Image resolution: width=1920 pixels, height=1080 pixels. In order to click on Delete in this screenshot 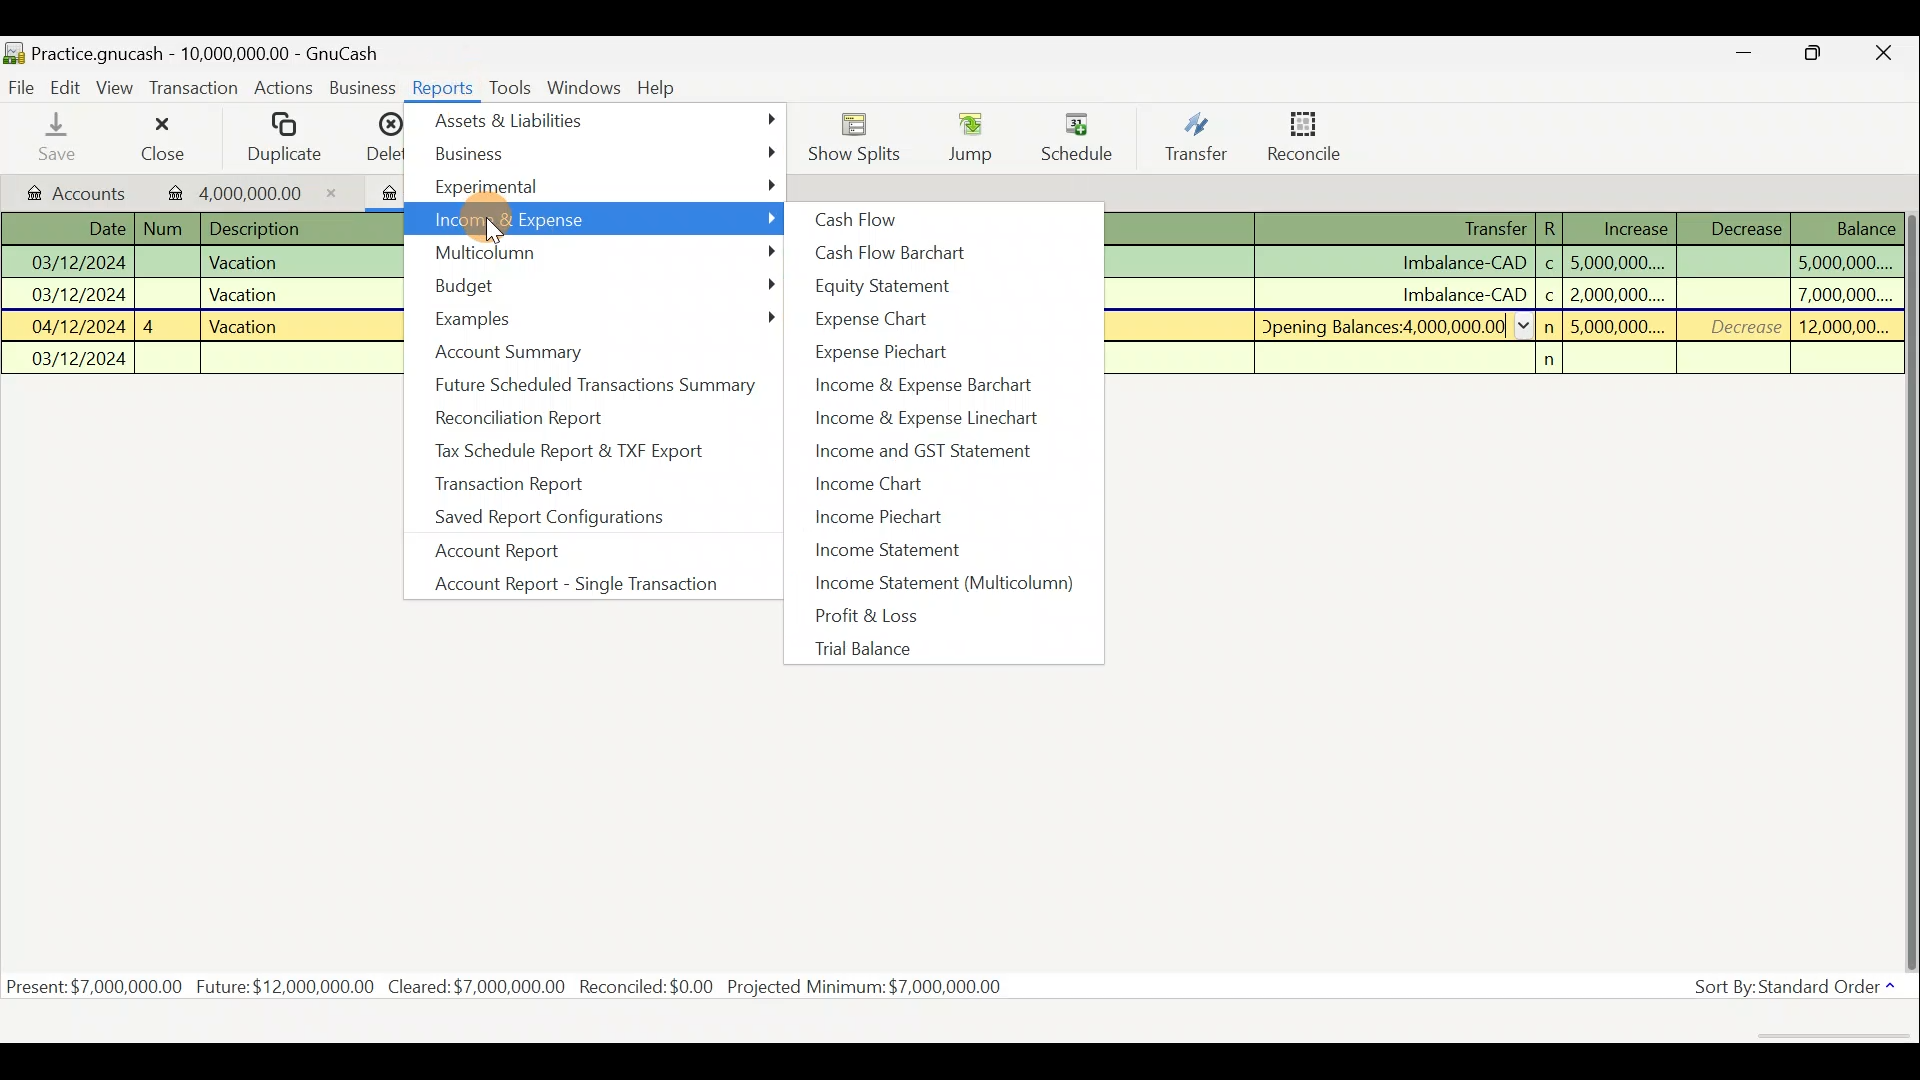, I will do `click(383, 136)`.